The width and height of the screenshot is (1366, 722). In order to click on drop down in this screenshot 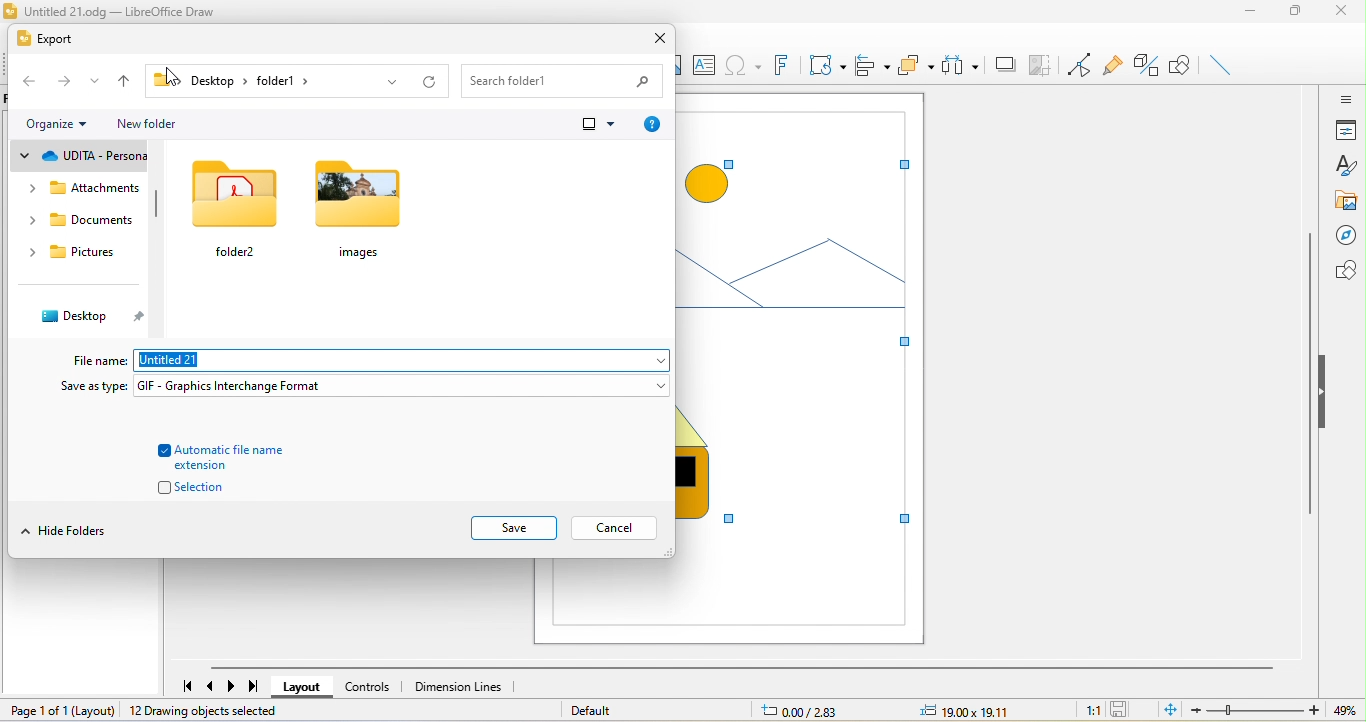, I will do `click(391, 81)`.